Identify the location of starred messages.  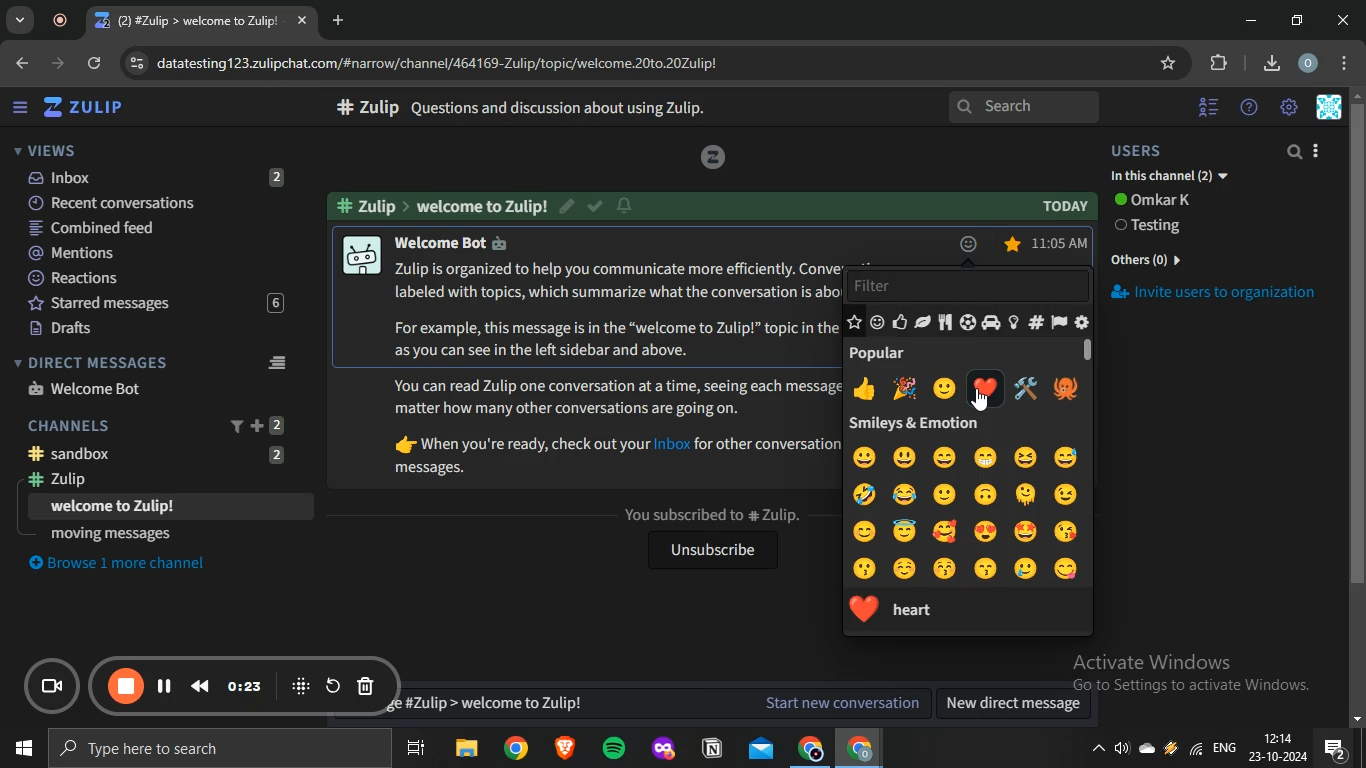
(1013, 244).